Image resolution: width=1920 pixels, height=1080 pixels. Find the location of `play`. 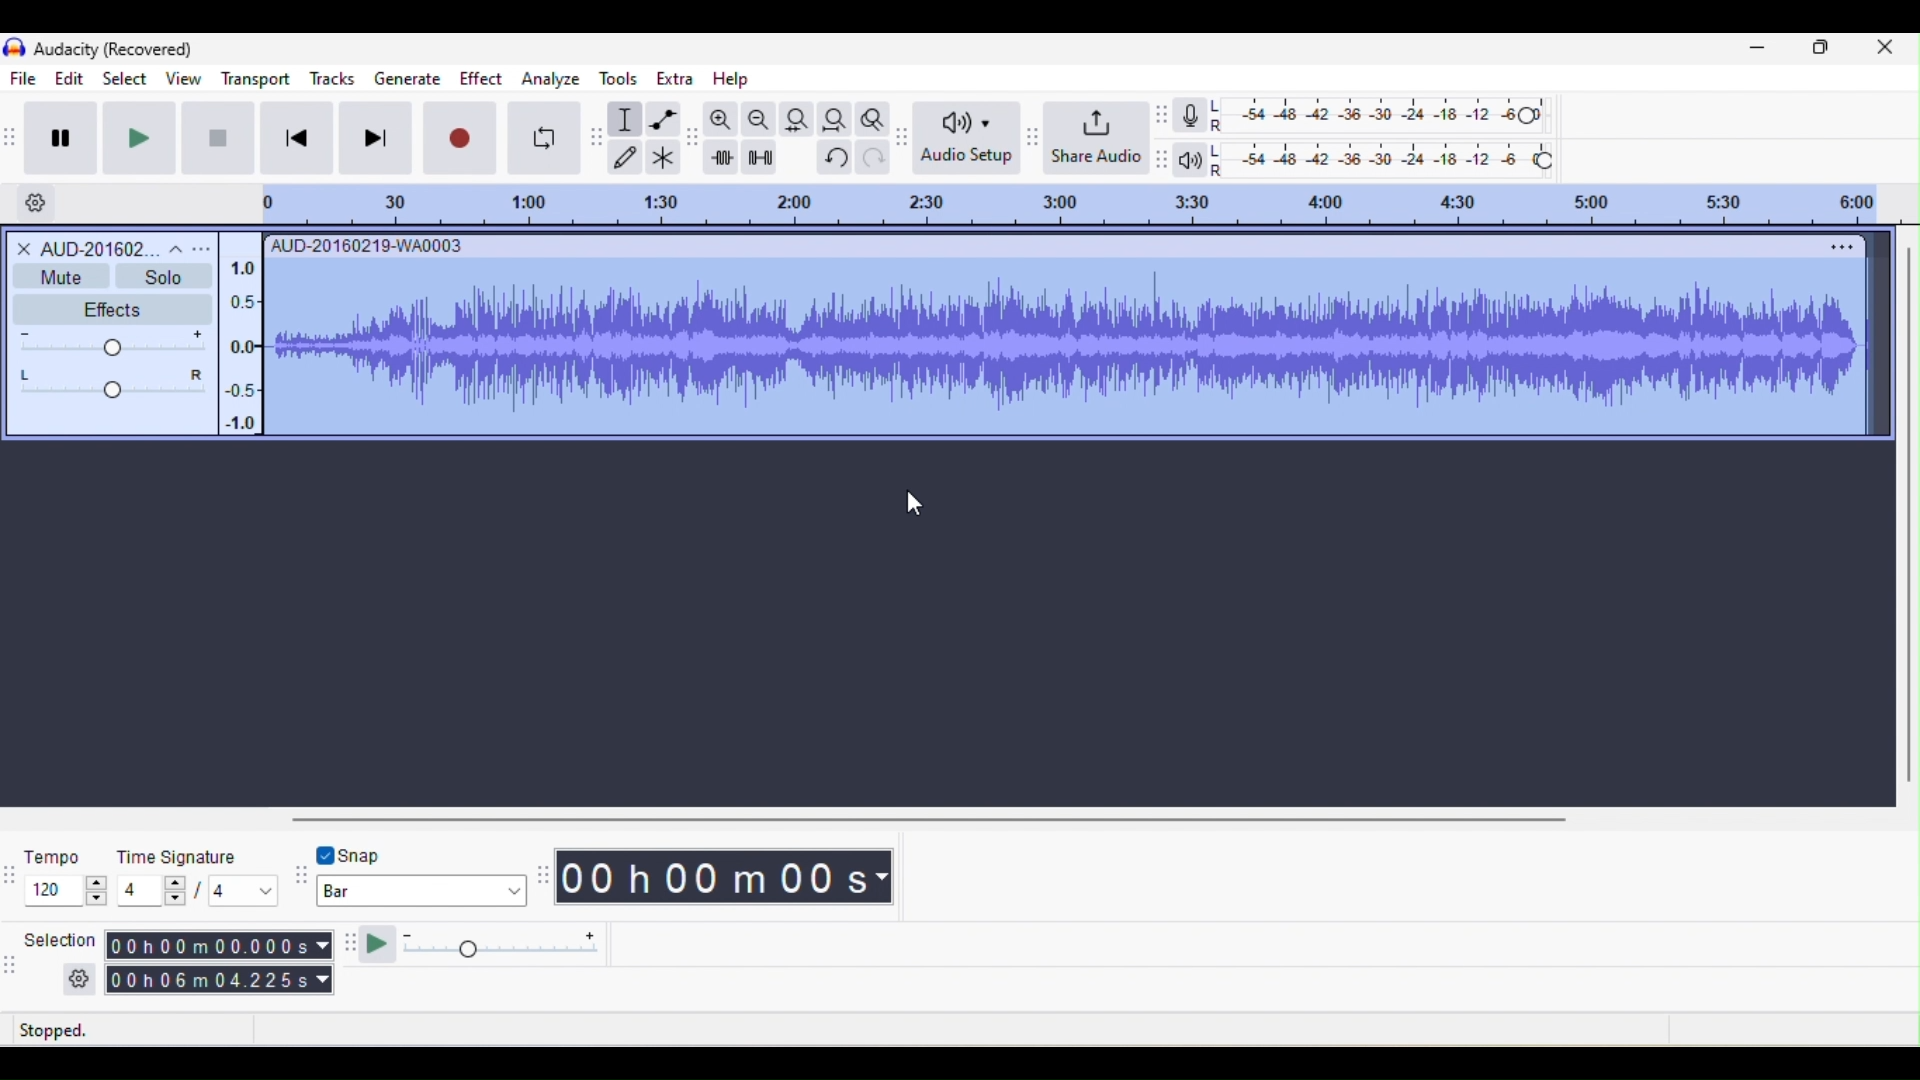

play is located at coordinates (148, 138).